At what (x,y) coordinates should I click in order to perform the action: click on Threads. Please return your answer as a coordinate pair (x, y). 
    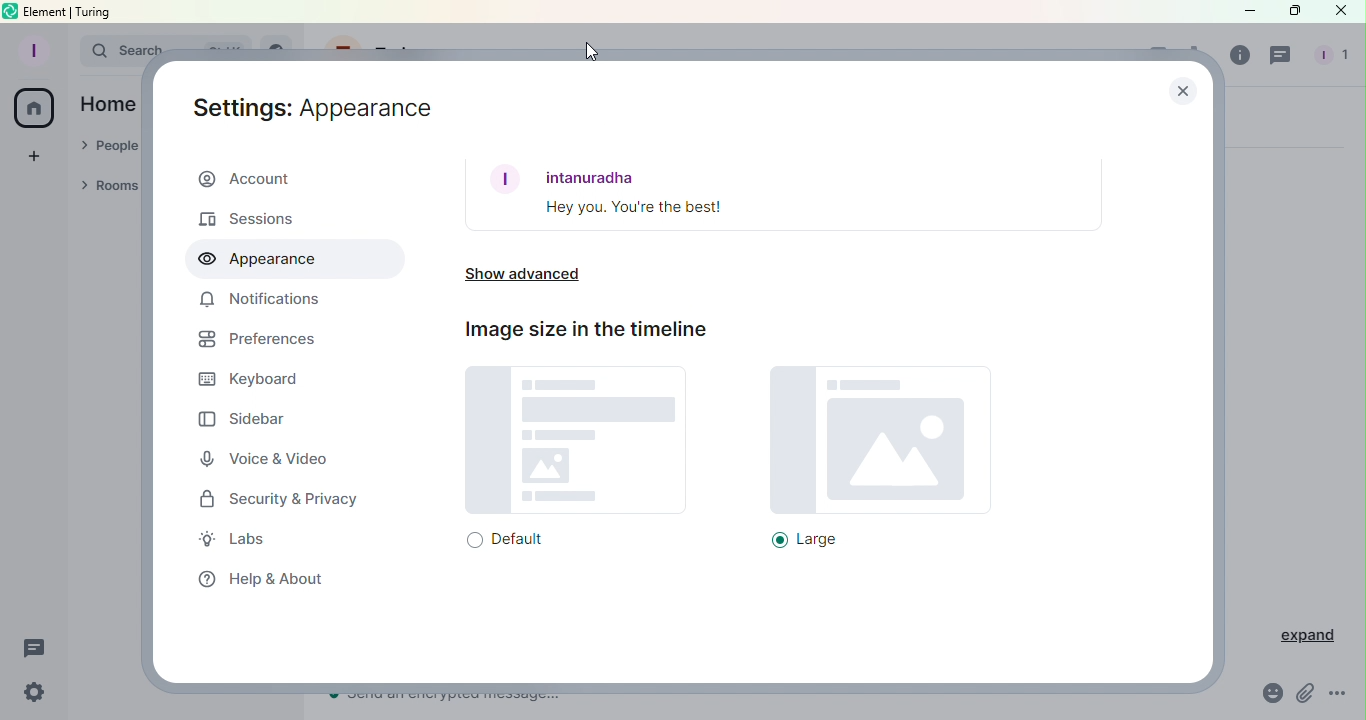
    Looking at the image, I should click on (35, 649).